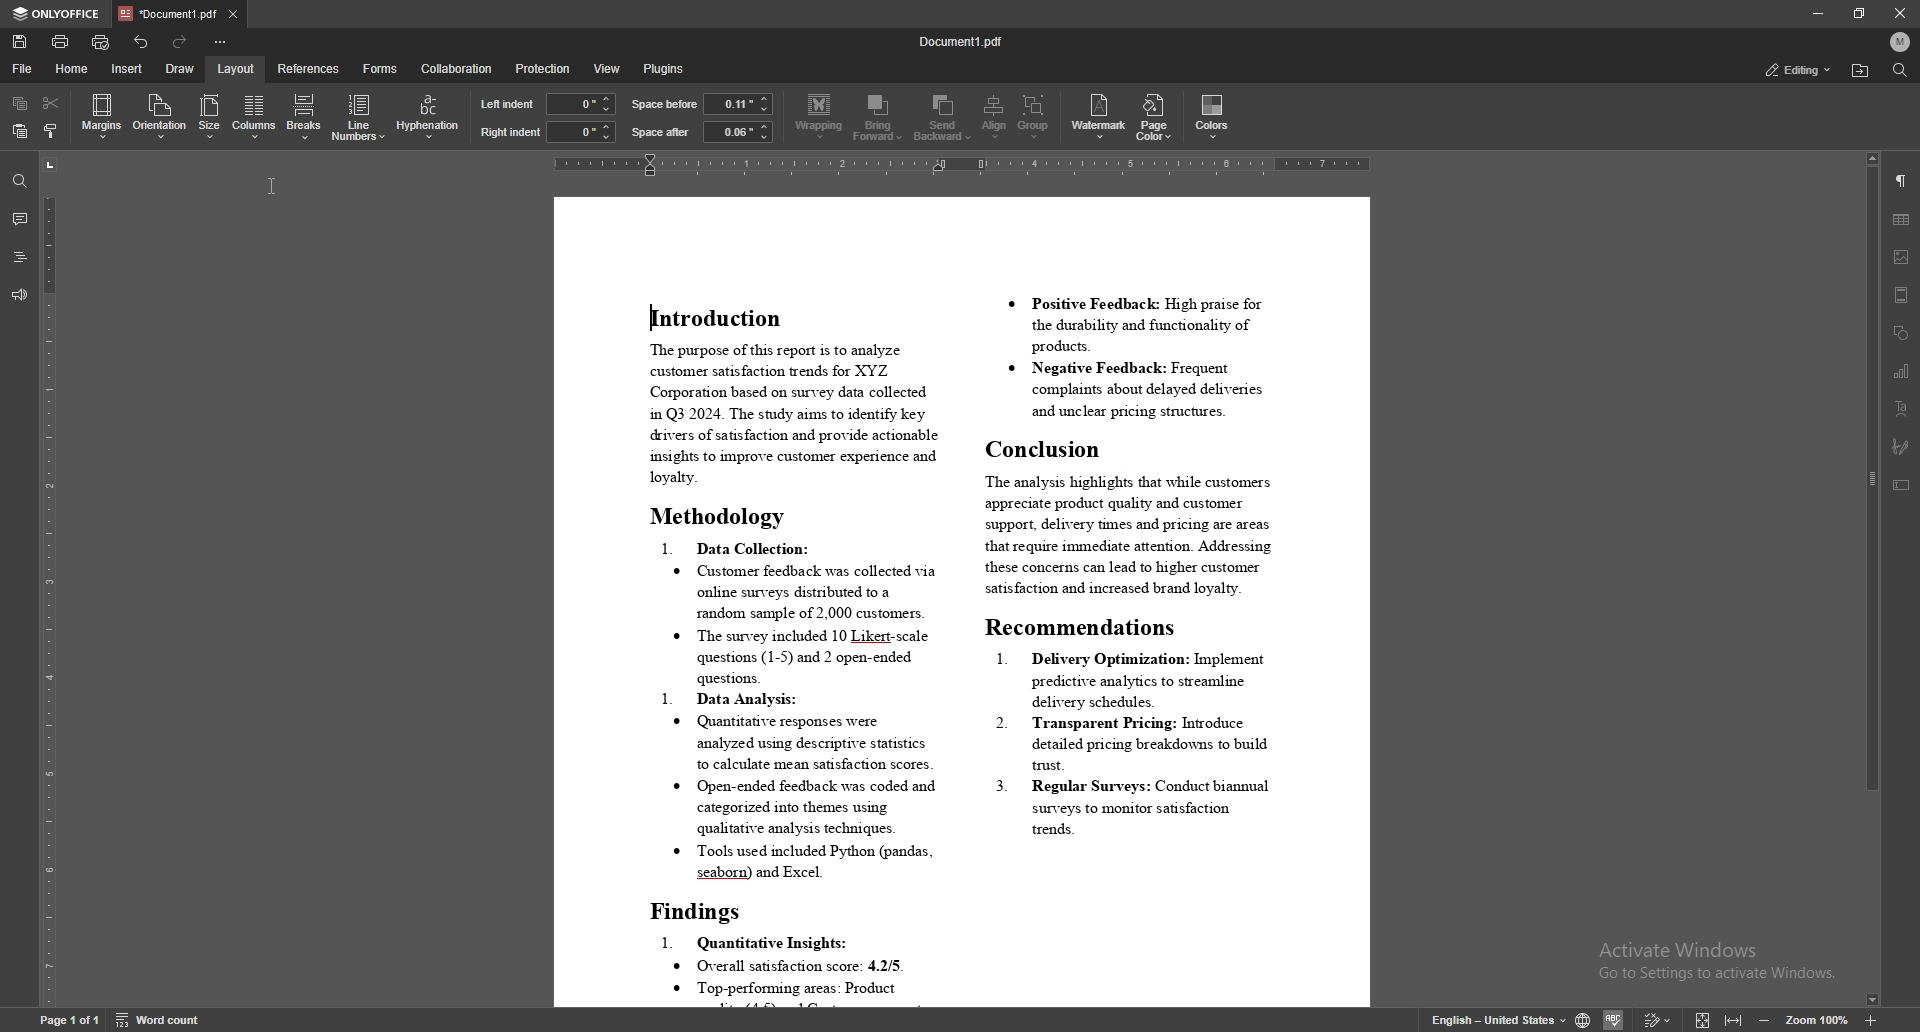 The image size is (1920, 1032). What do you see at coordinates (211, 117) in the screenshot?
I see `size` at bounding box center [211, 117].